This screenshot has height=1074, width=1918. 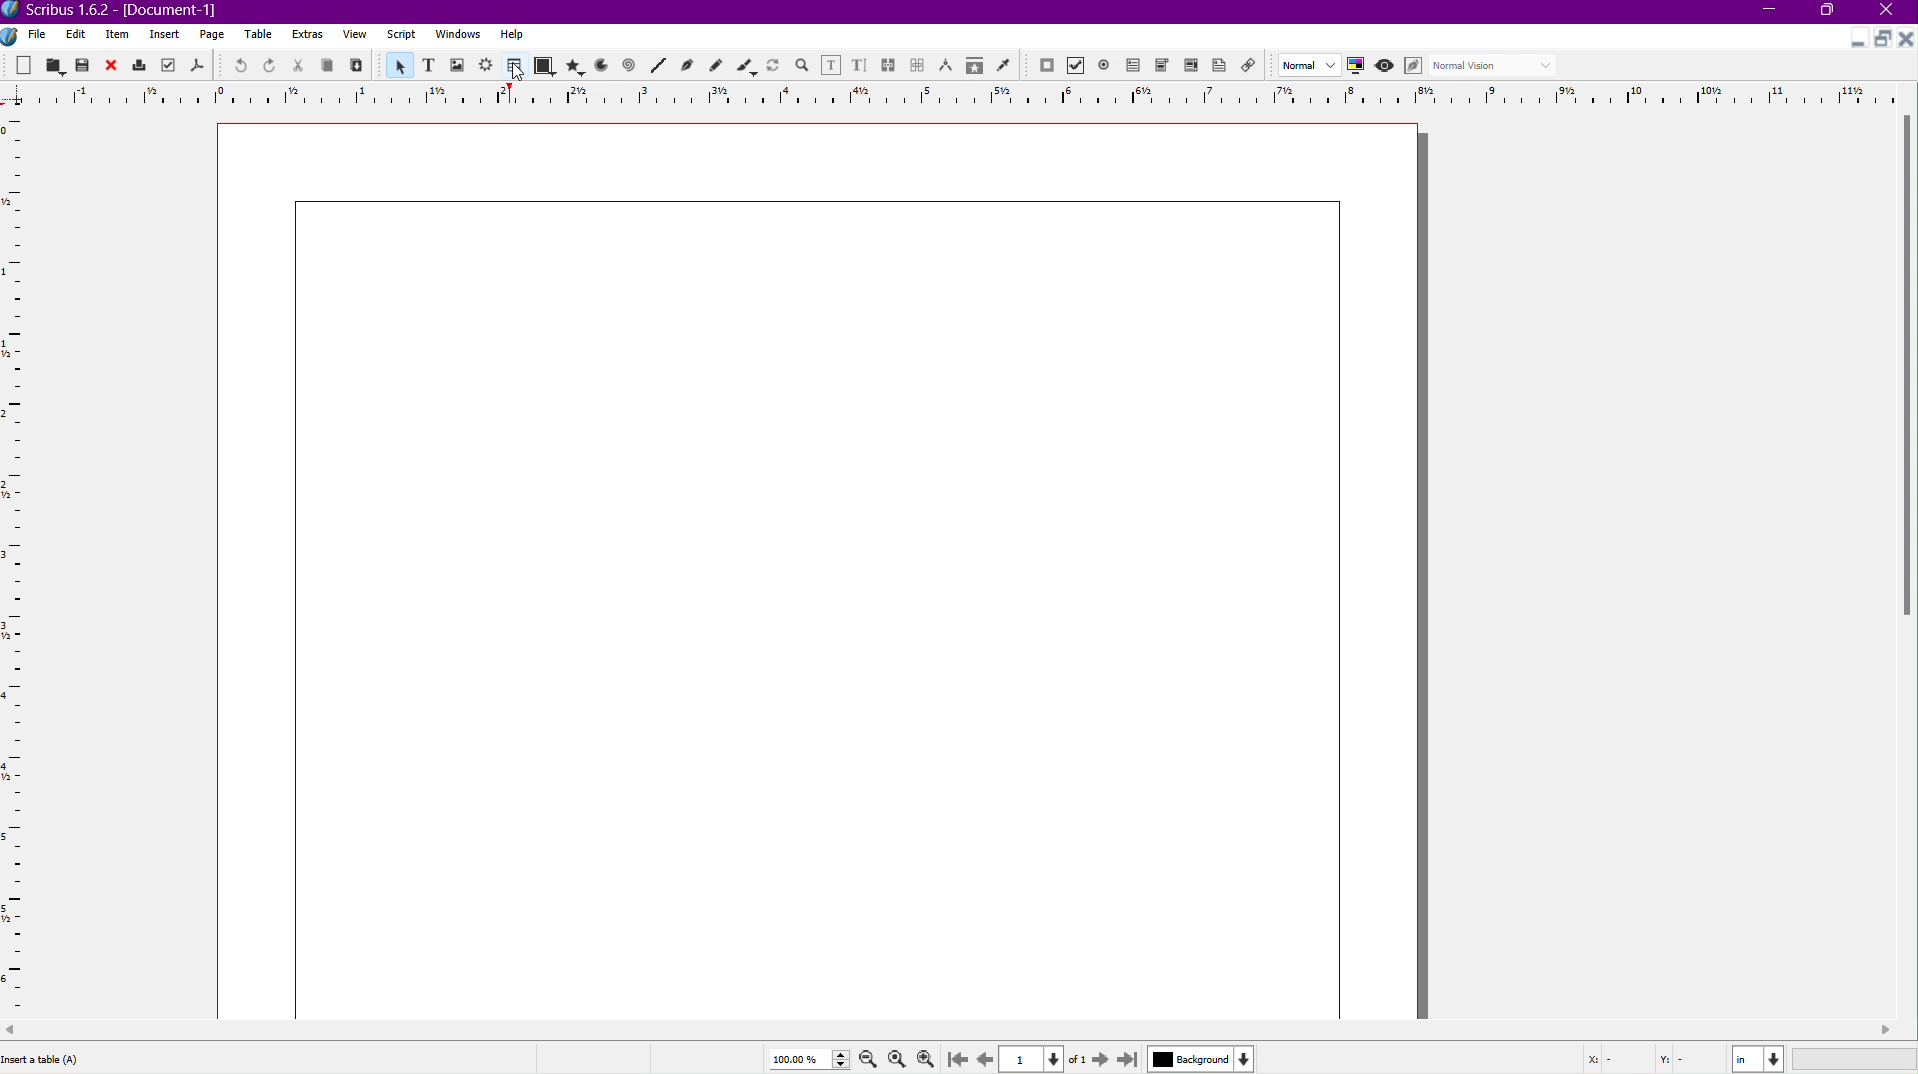 What do you see at coordinates (1359, 68) in the screenshot?
I see `Toggle Color Management System` at bounding box center [1359, 68].